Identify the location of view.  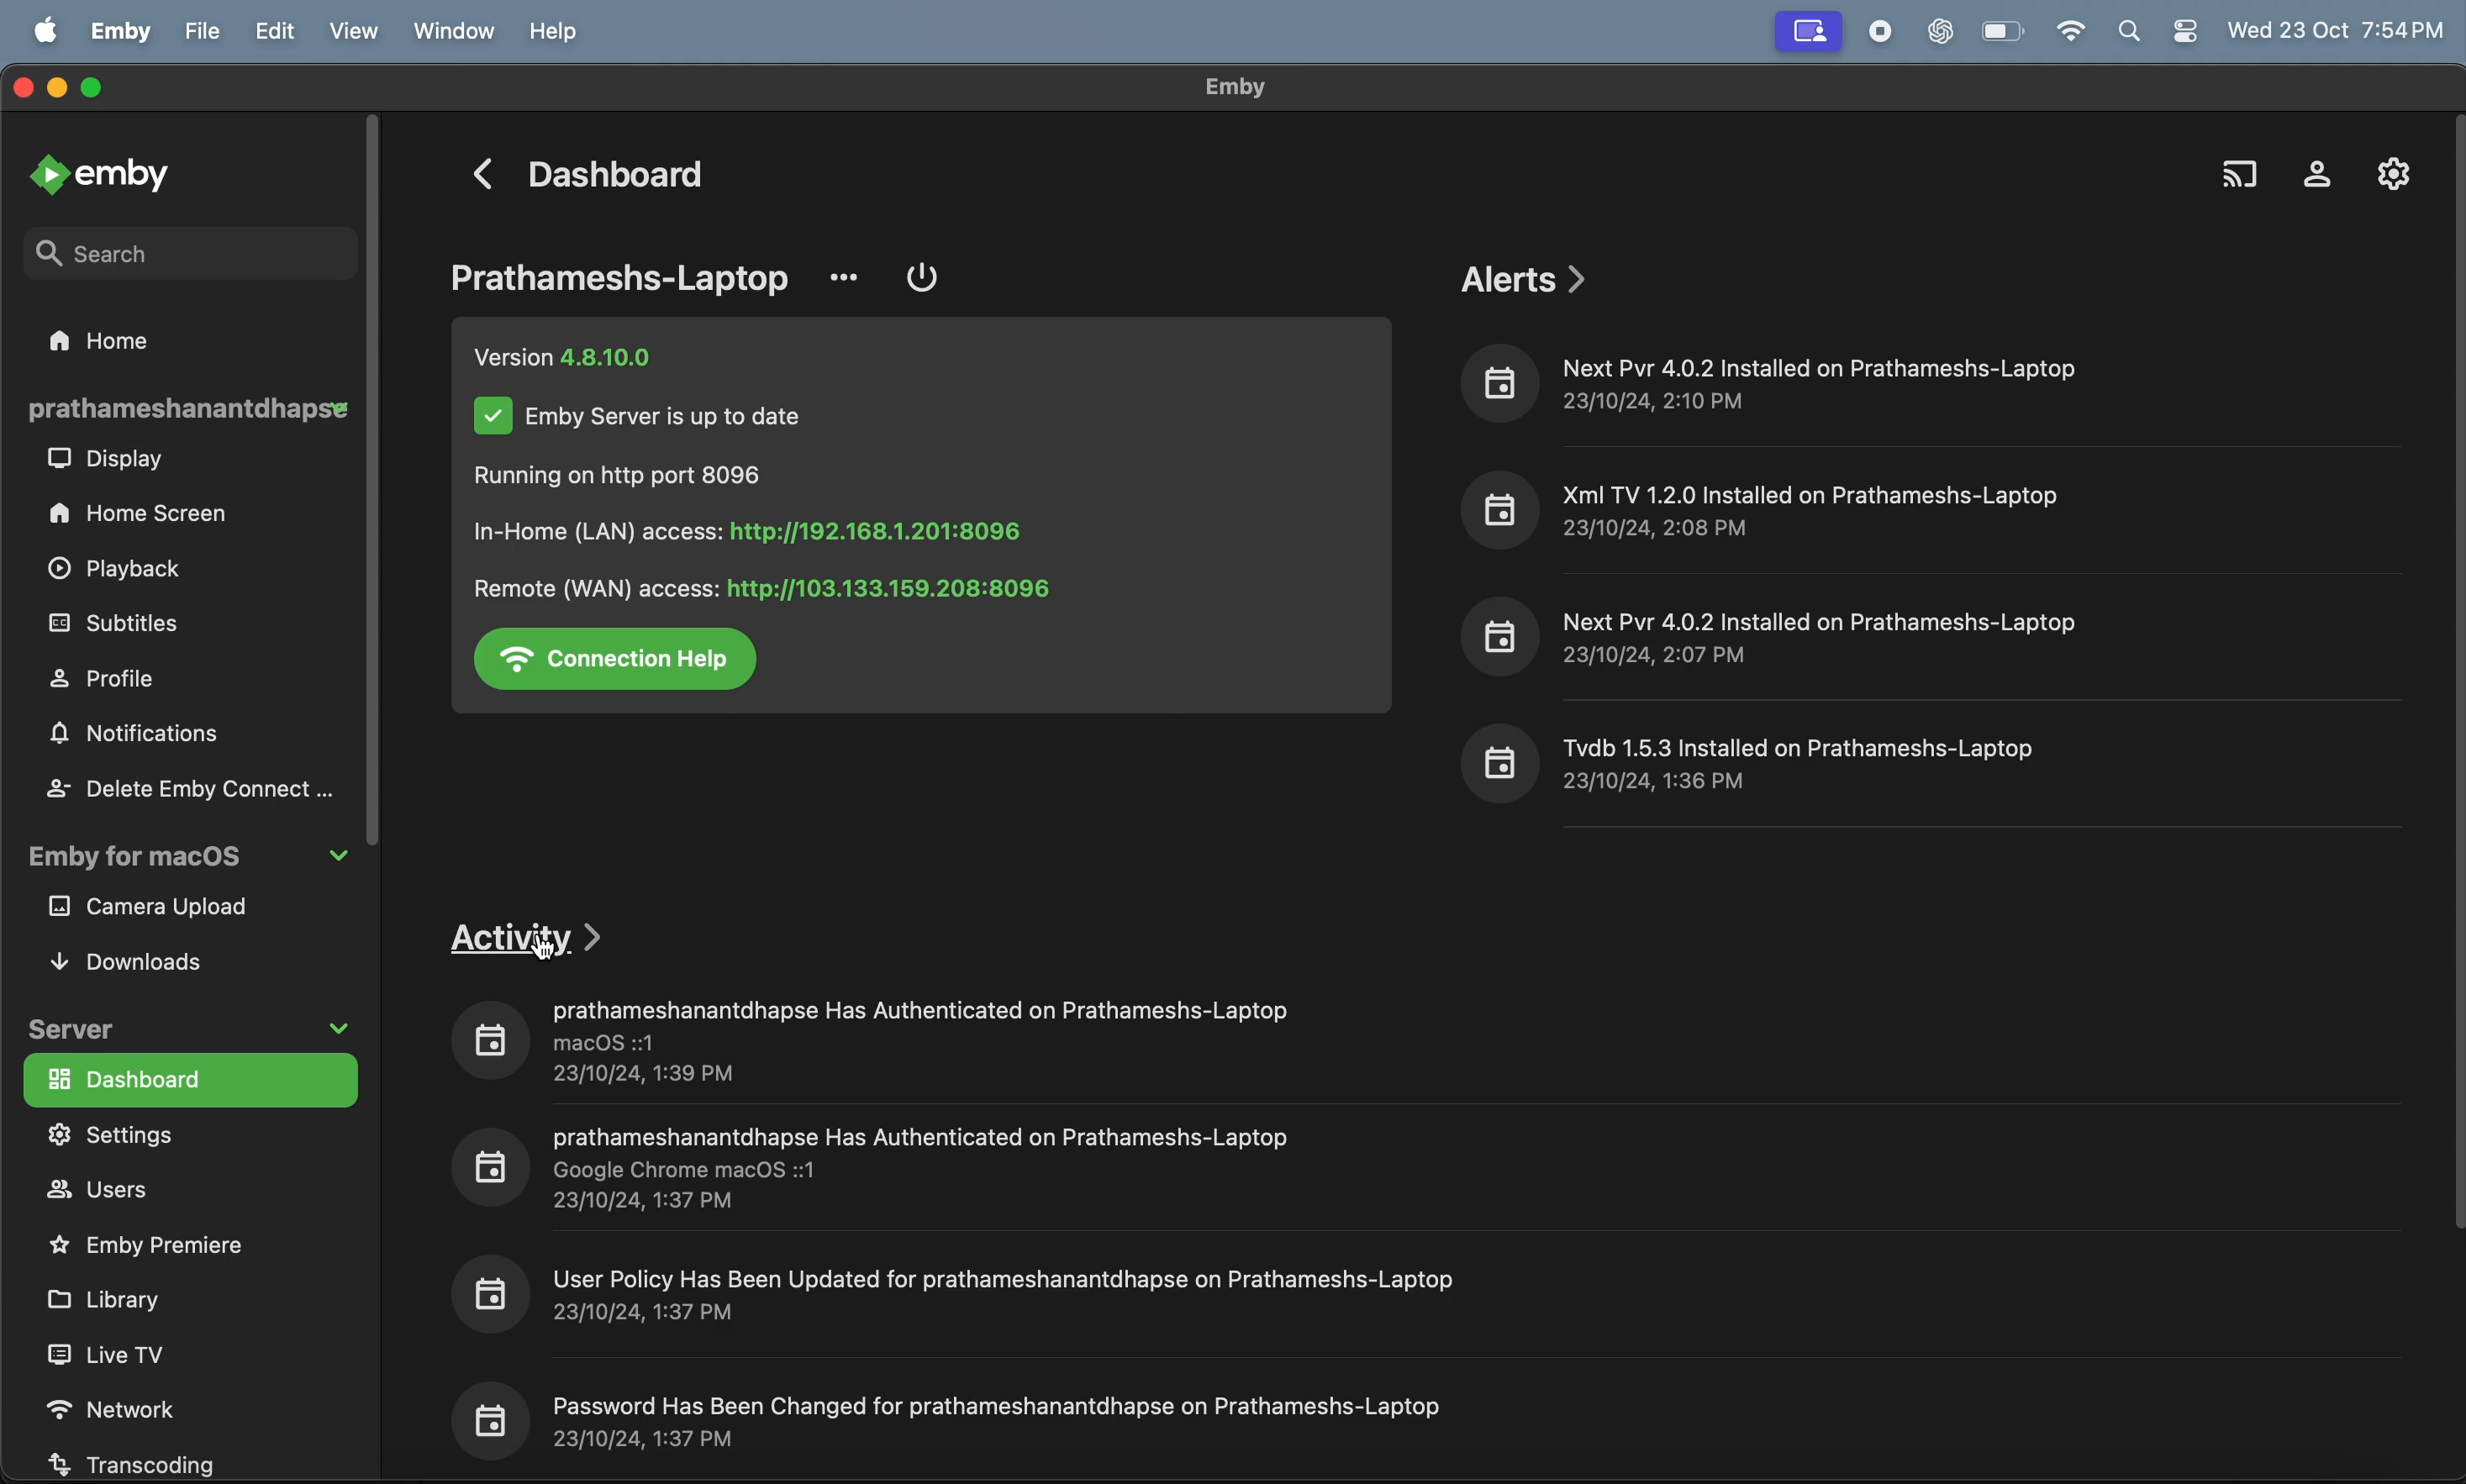
(361, 30).